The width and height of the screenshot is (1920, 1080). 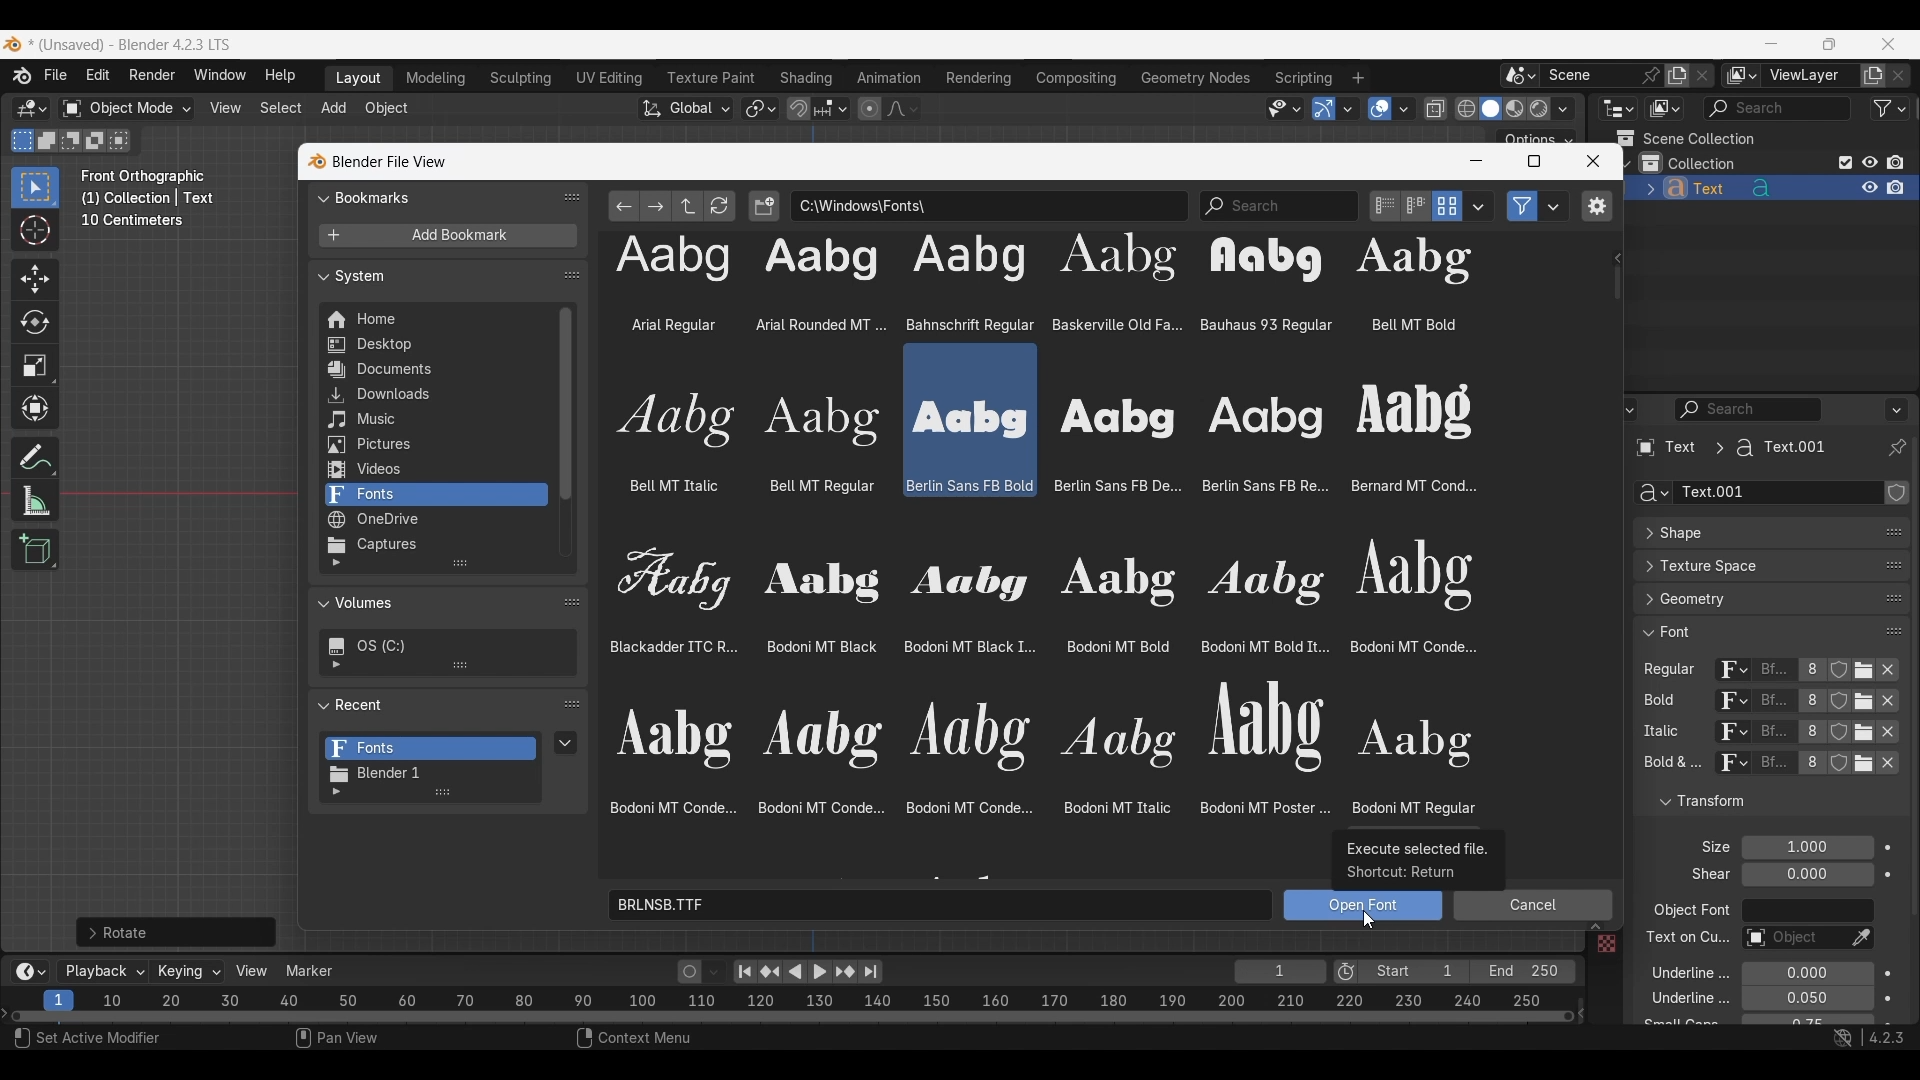 I want to click on Rendering workspace, so click(x=978, y=77).